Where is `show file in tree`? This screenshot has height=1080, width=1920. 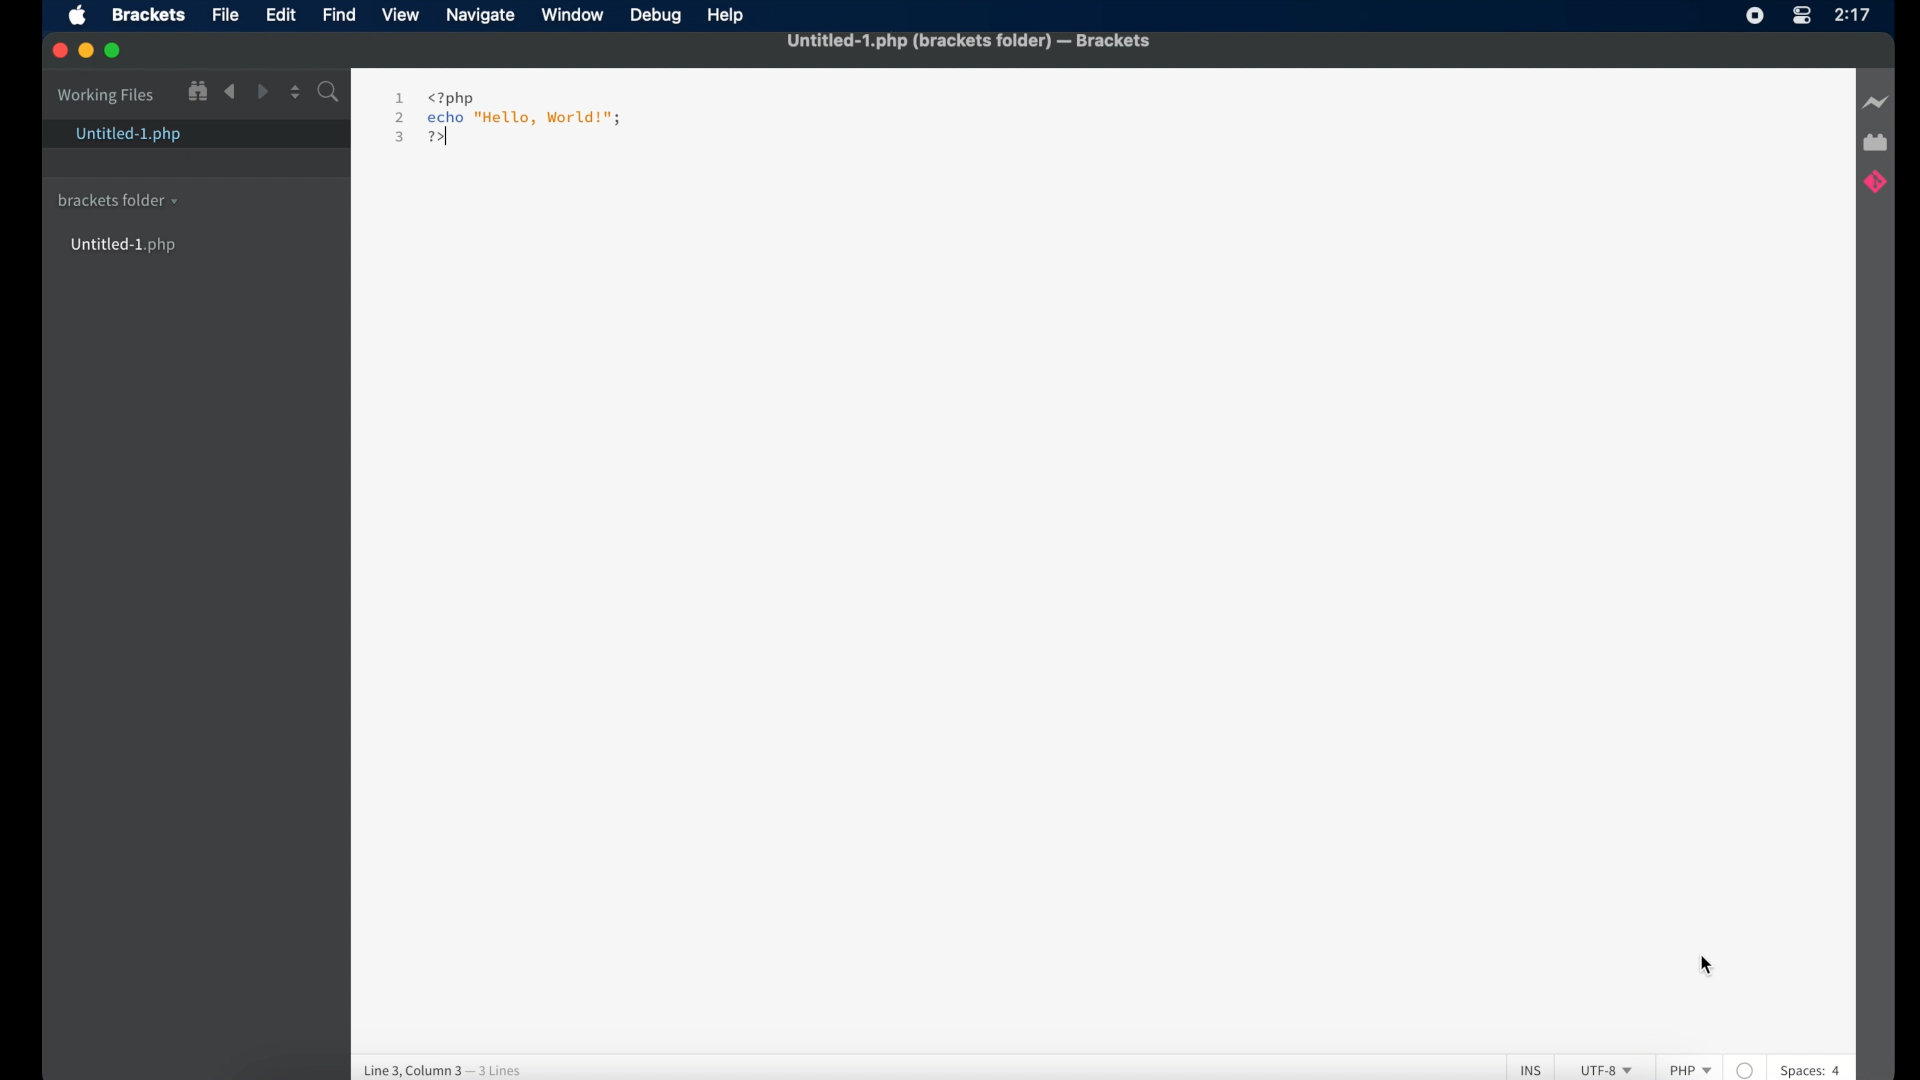 show file in tree is located at coordinates (198, 91).